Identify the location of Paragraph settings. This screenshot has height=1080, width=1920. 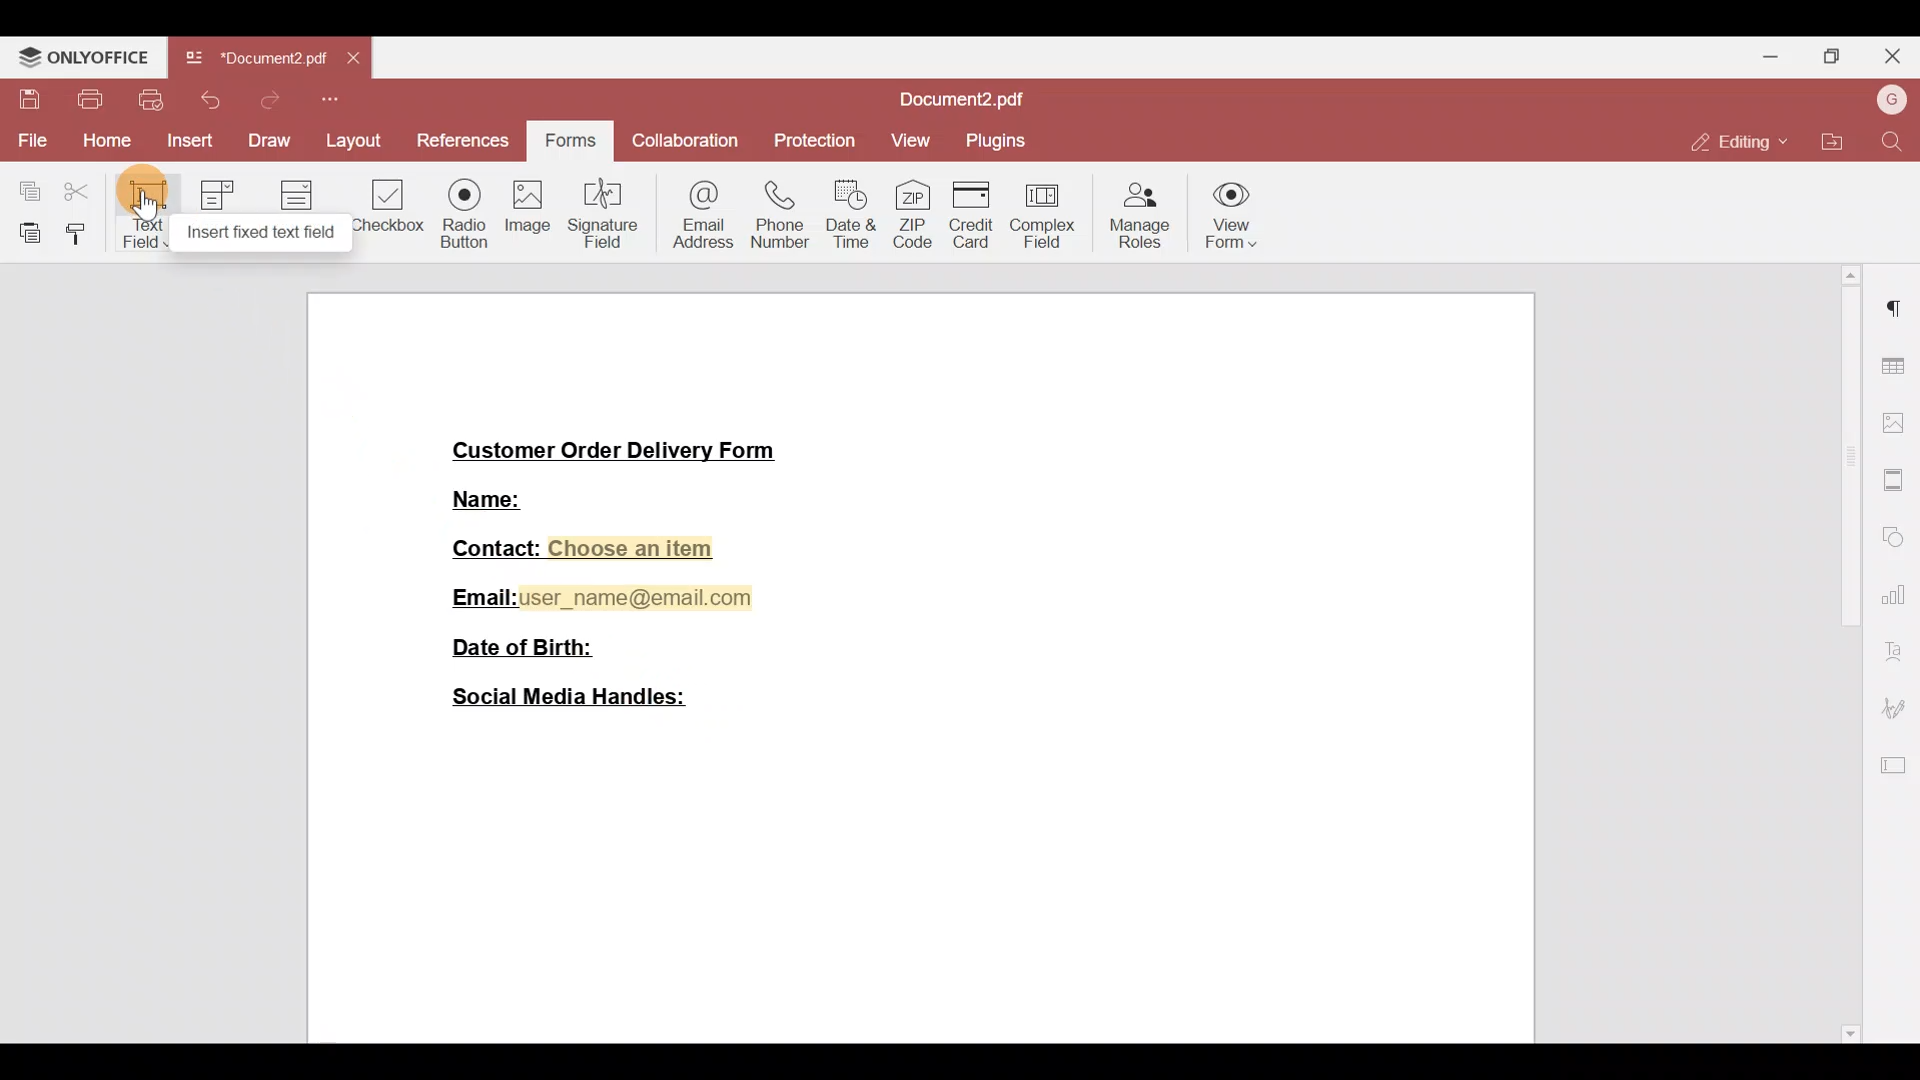
(1897, 311).